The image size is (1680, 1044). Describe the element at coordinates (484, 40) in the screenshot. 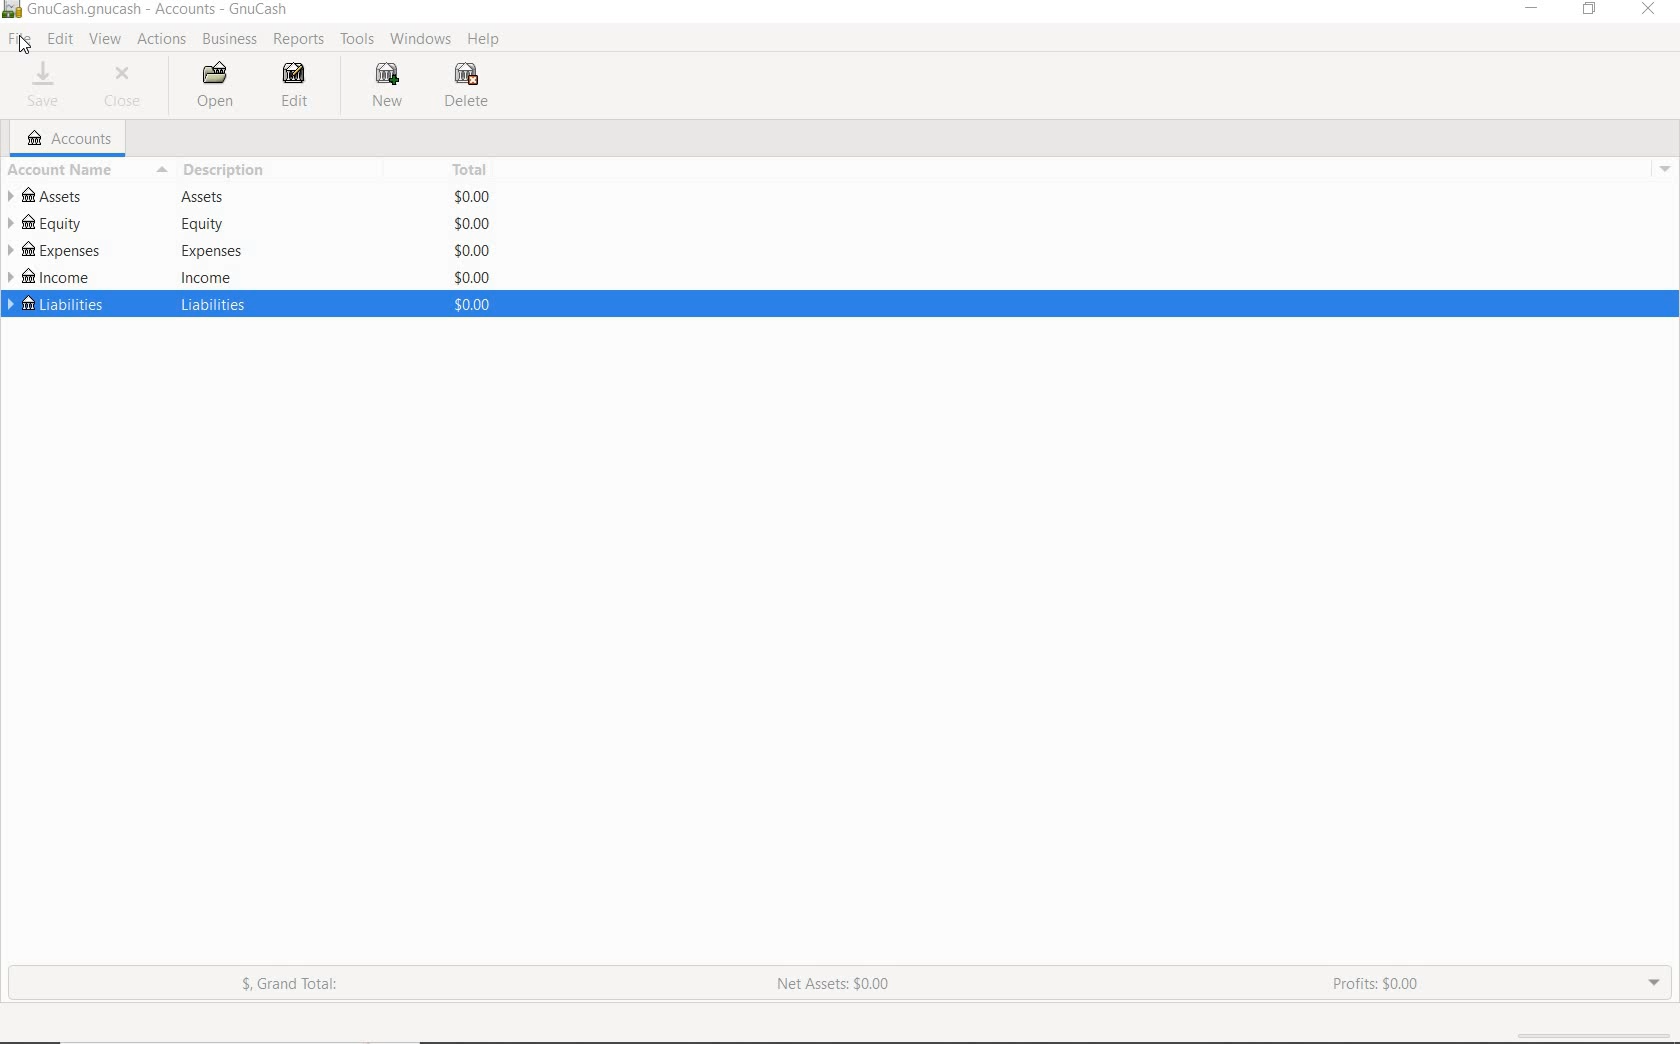

I see `HELP` at that location.